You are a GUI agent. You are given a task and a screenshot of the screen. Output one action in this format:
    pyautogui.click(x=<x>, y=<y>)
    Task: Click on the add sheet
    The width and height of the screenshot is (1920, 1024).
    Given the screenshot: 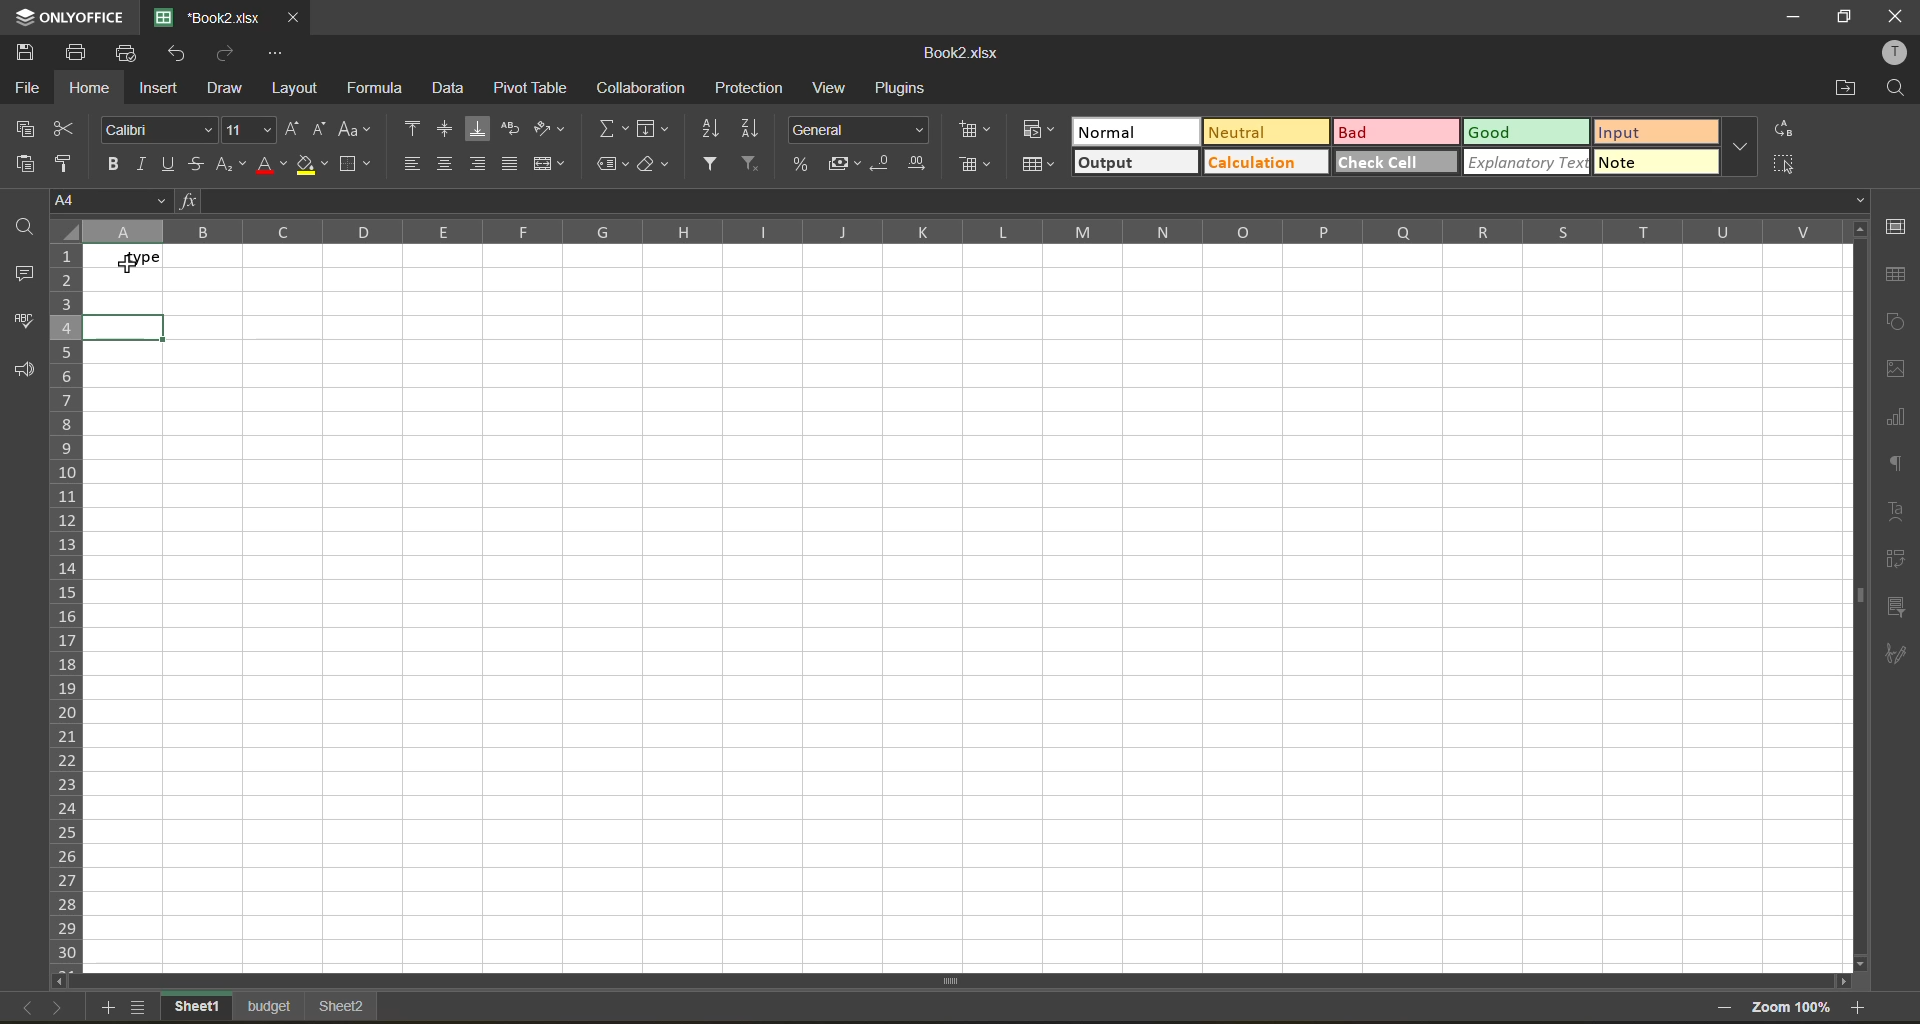 What is the action you would take?
    pyautogui.click(x=103, y=1006)
    